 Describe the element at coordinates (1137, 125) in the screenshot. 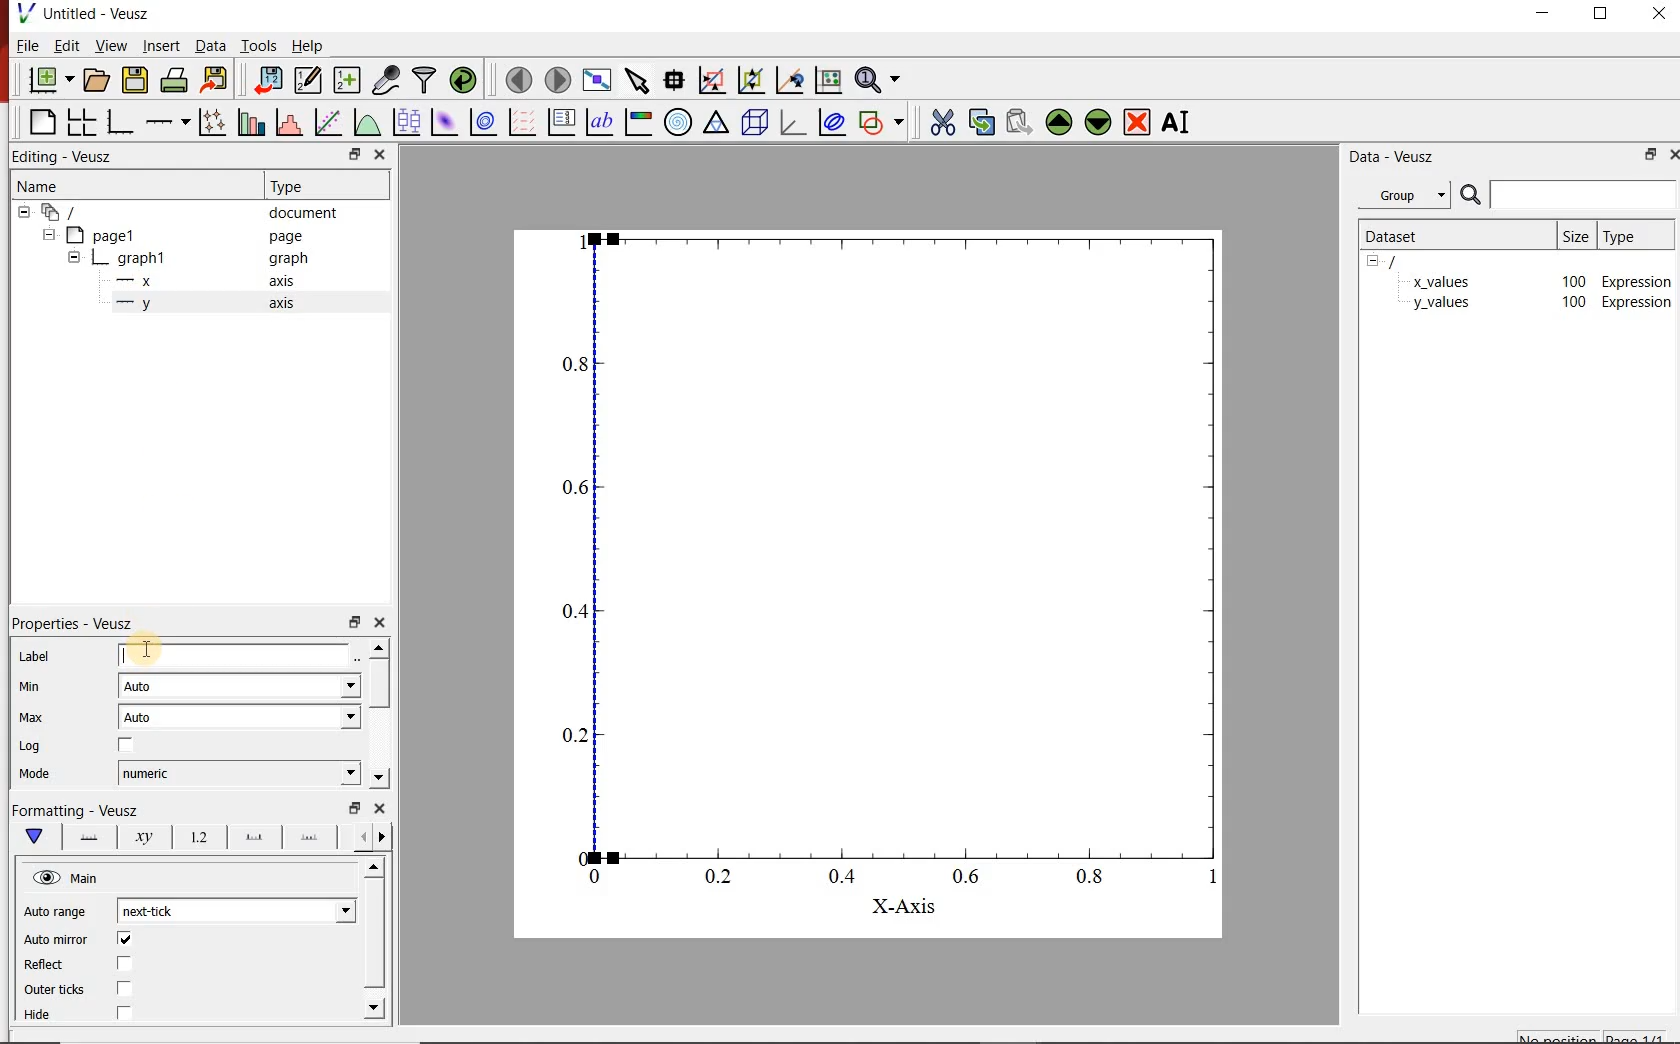

I see `remove the selected widget` at that location.